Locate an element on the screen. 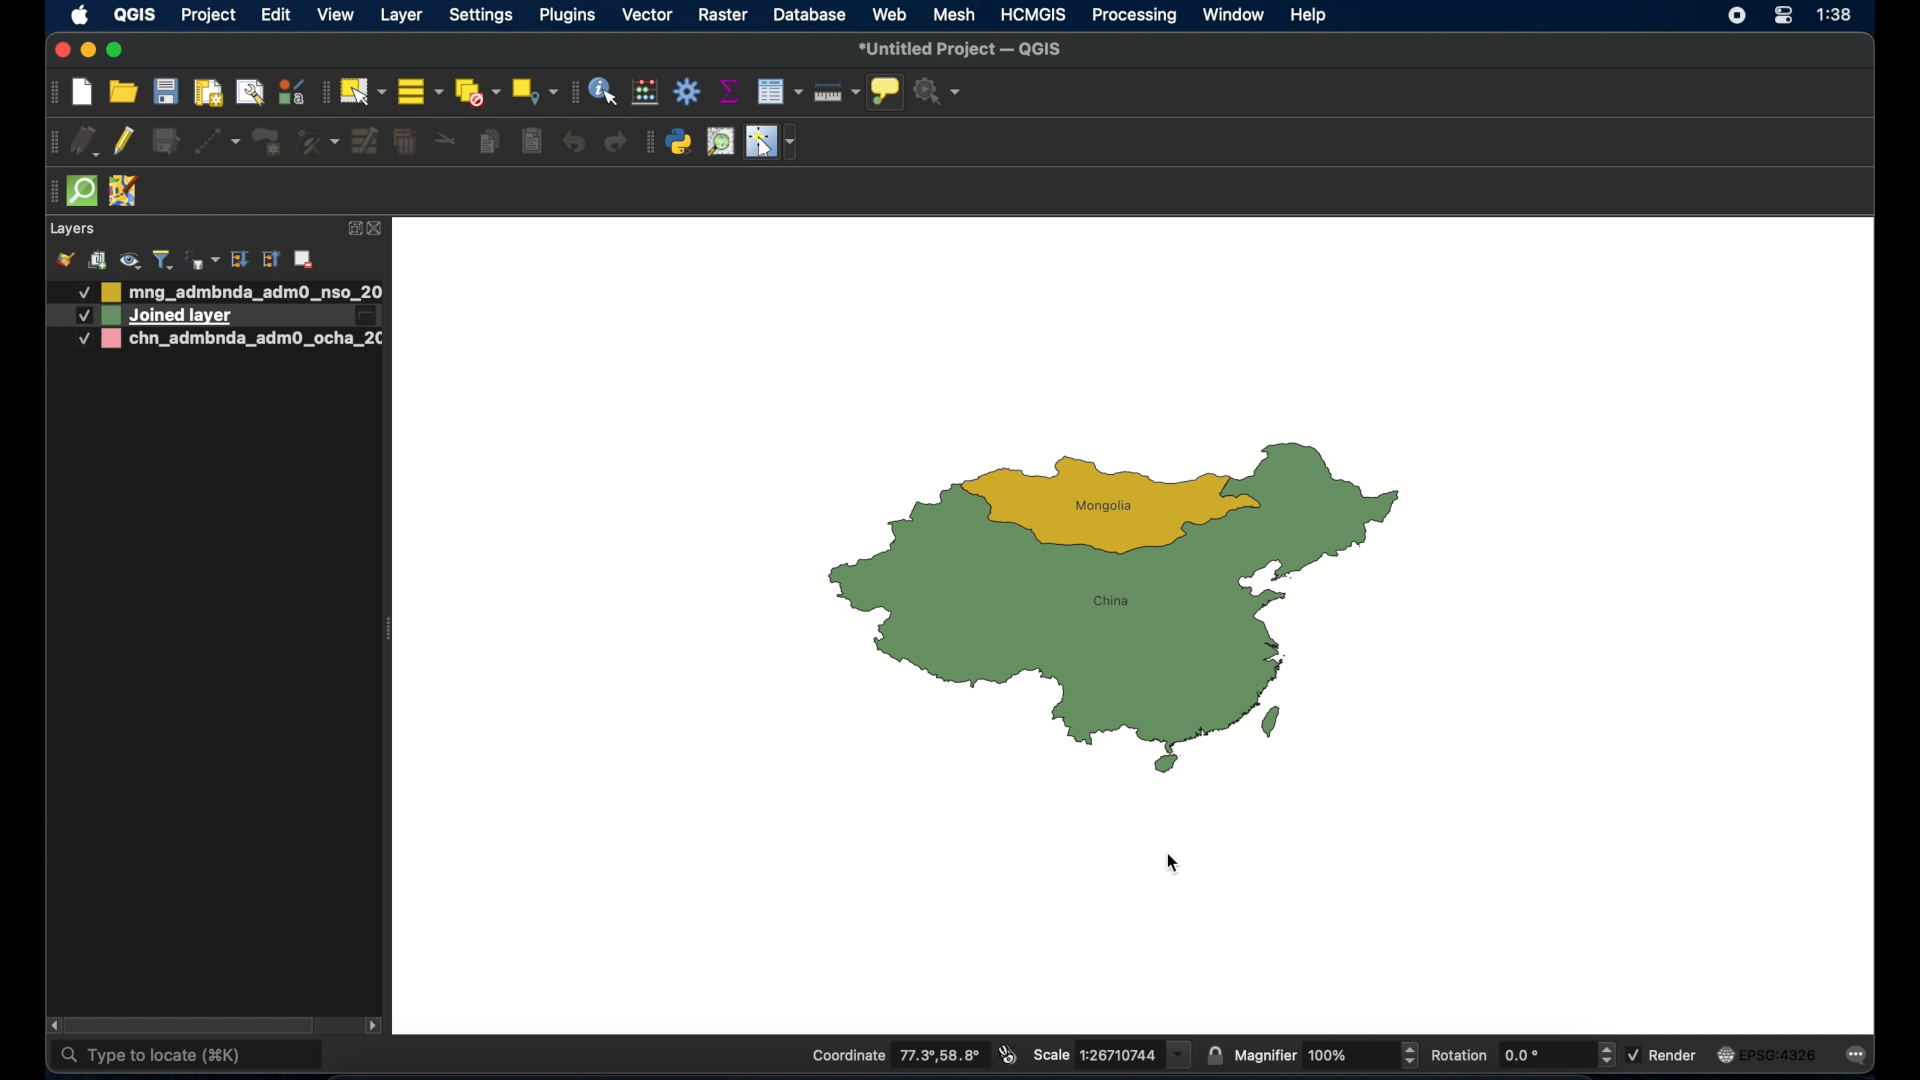 The image size is (1920, 1080). new project is located at coordinates (83, 93).